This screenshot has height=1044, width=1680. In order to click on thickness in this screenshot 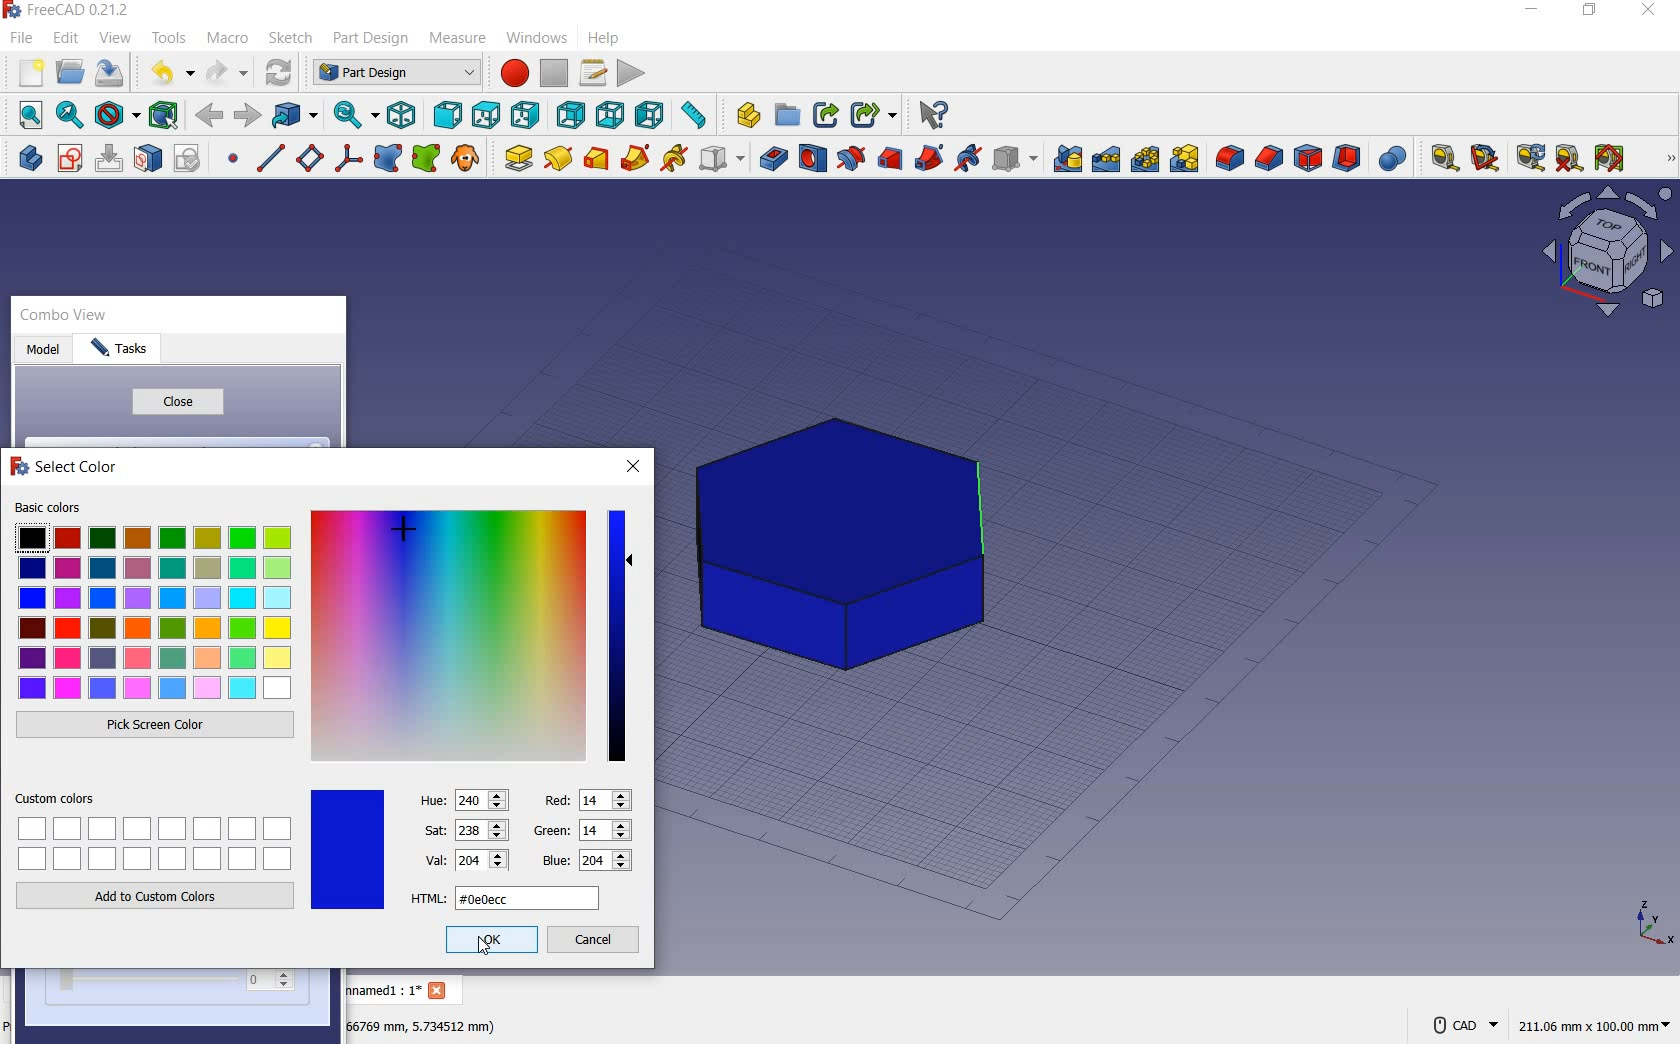, I will do `click(1348, 160)`.